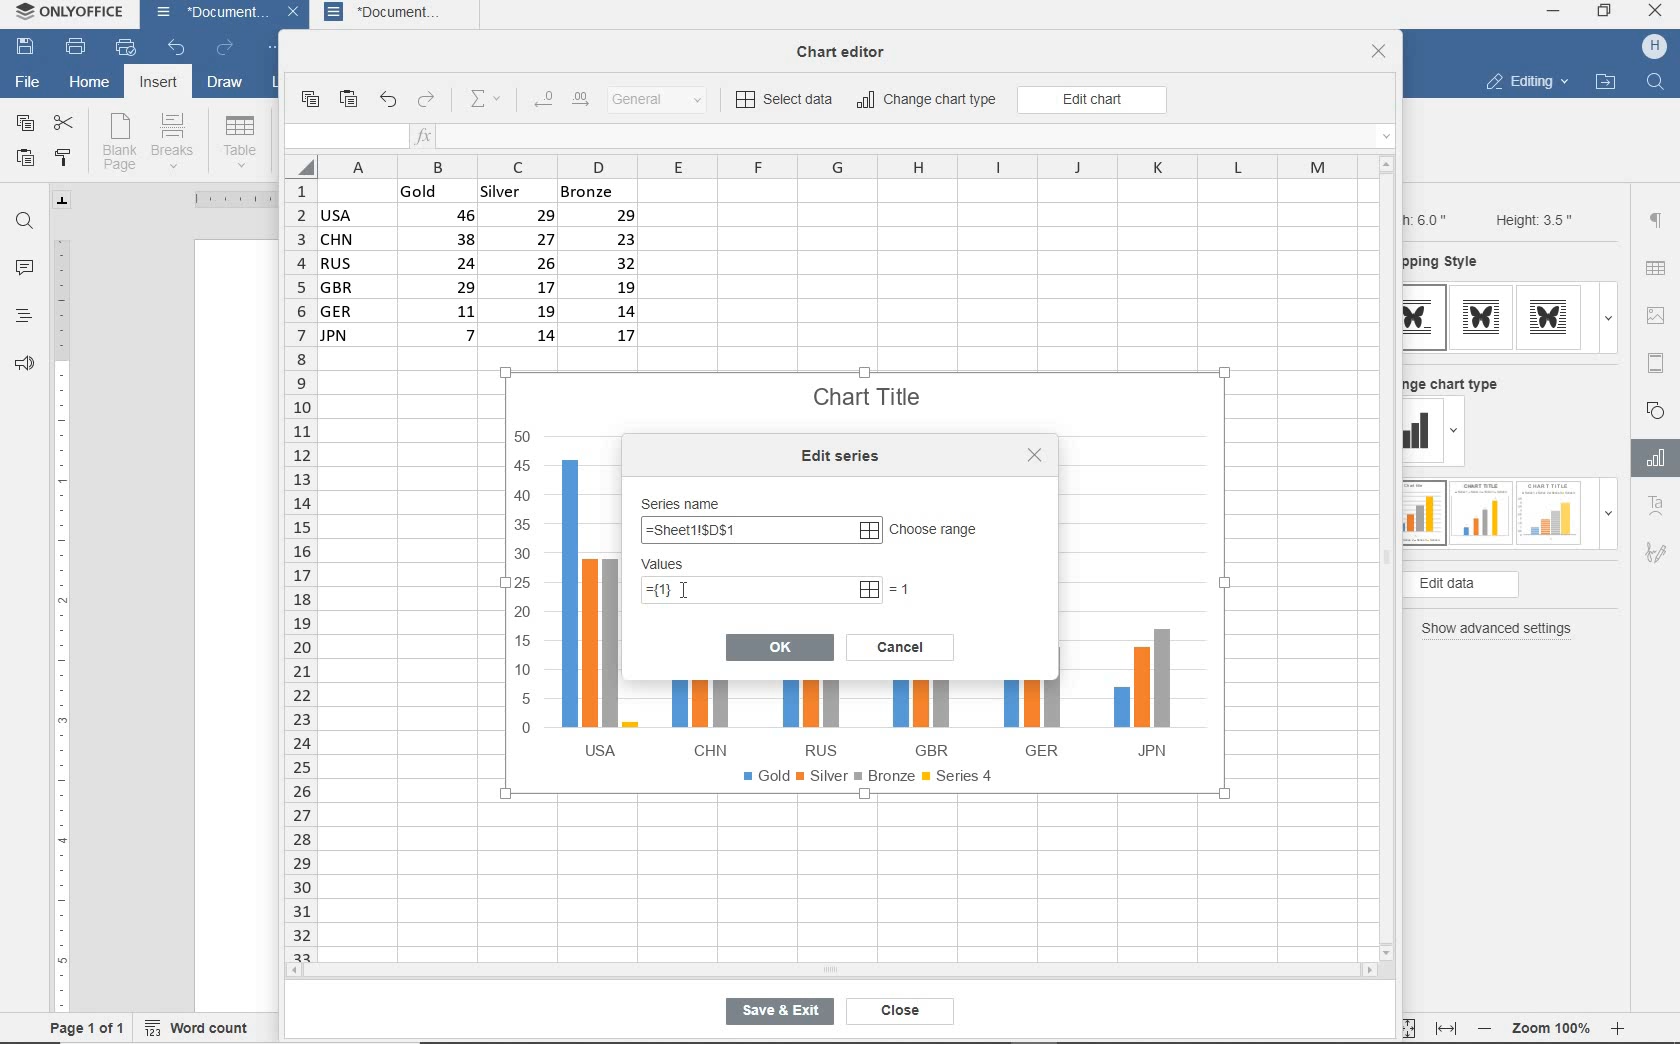  What do you see at coordinates (895, 1011) in the screenshot?
I see `close` at bounding box center [895, 1011].